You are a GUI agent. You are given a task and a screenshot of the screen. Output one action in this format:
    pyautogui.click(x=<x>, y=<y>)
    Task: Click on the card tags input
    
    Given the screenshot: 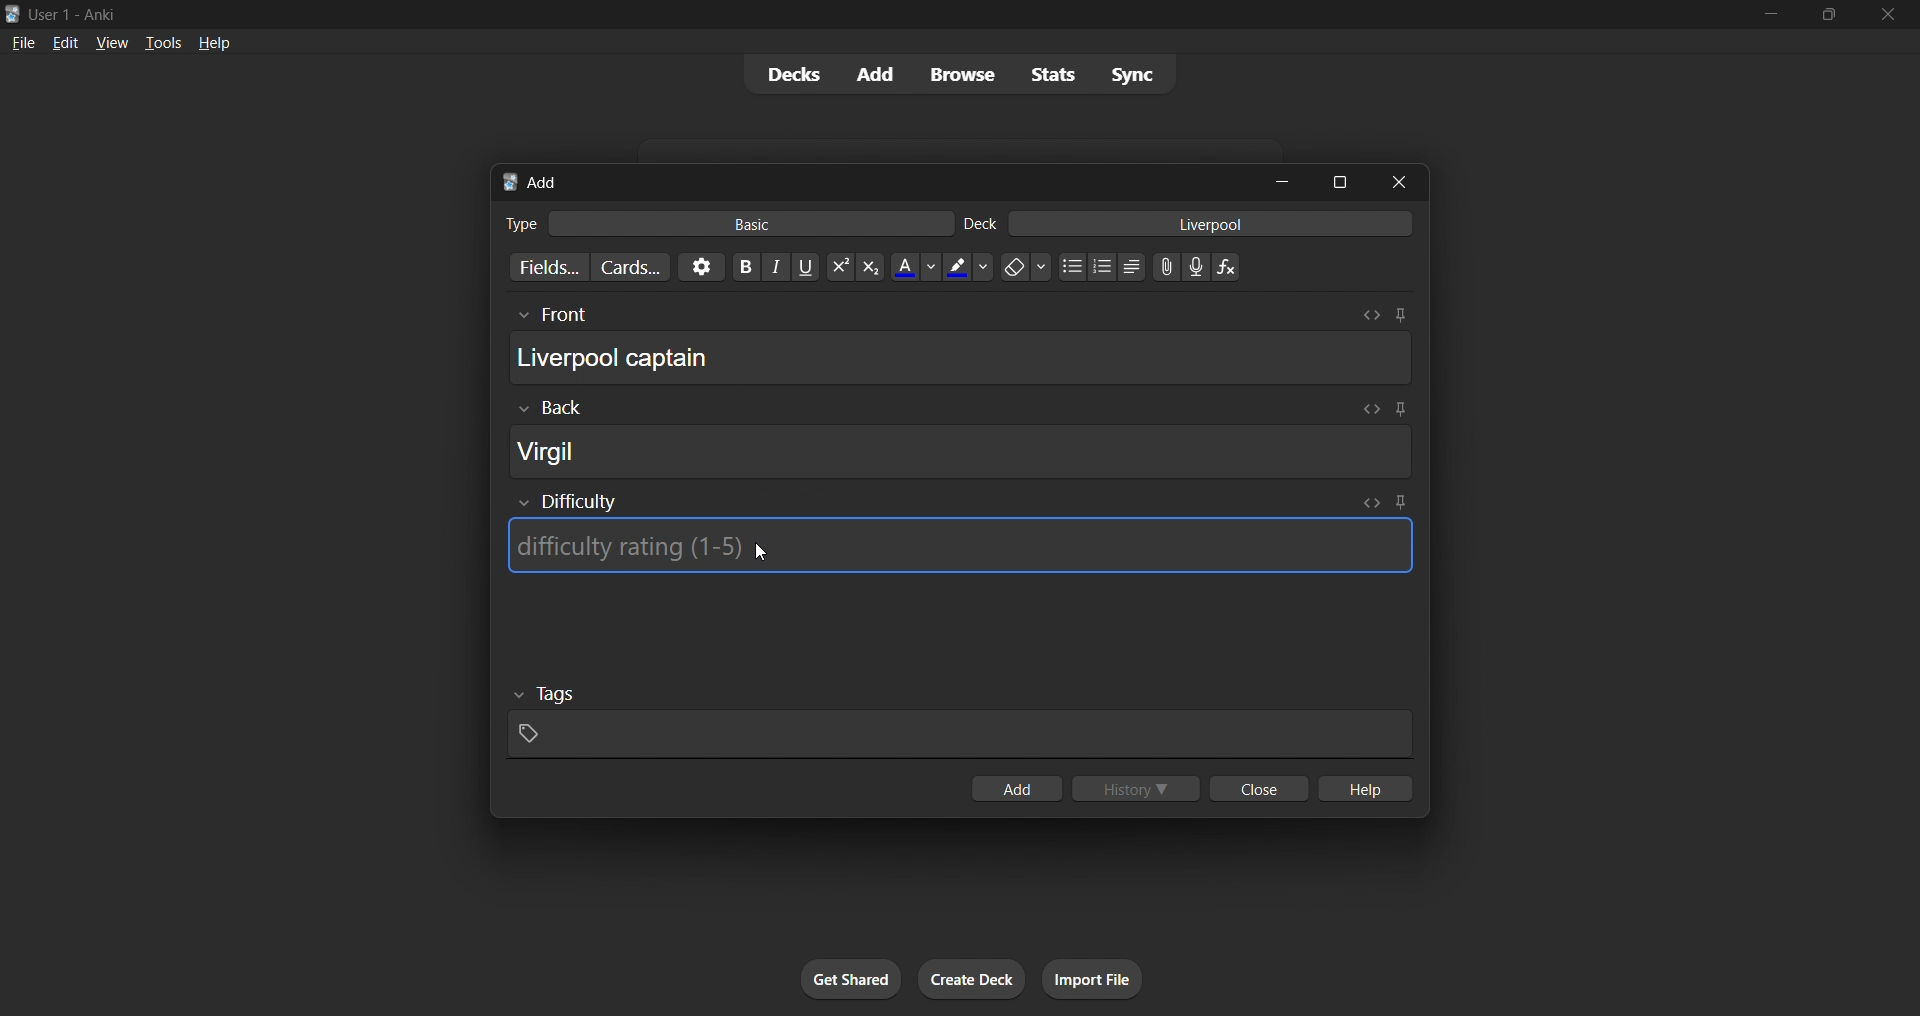 What is the action you would take?
    pyautogui.click(x=960, y=735)
    